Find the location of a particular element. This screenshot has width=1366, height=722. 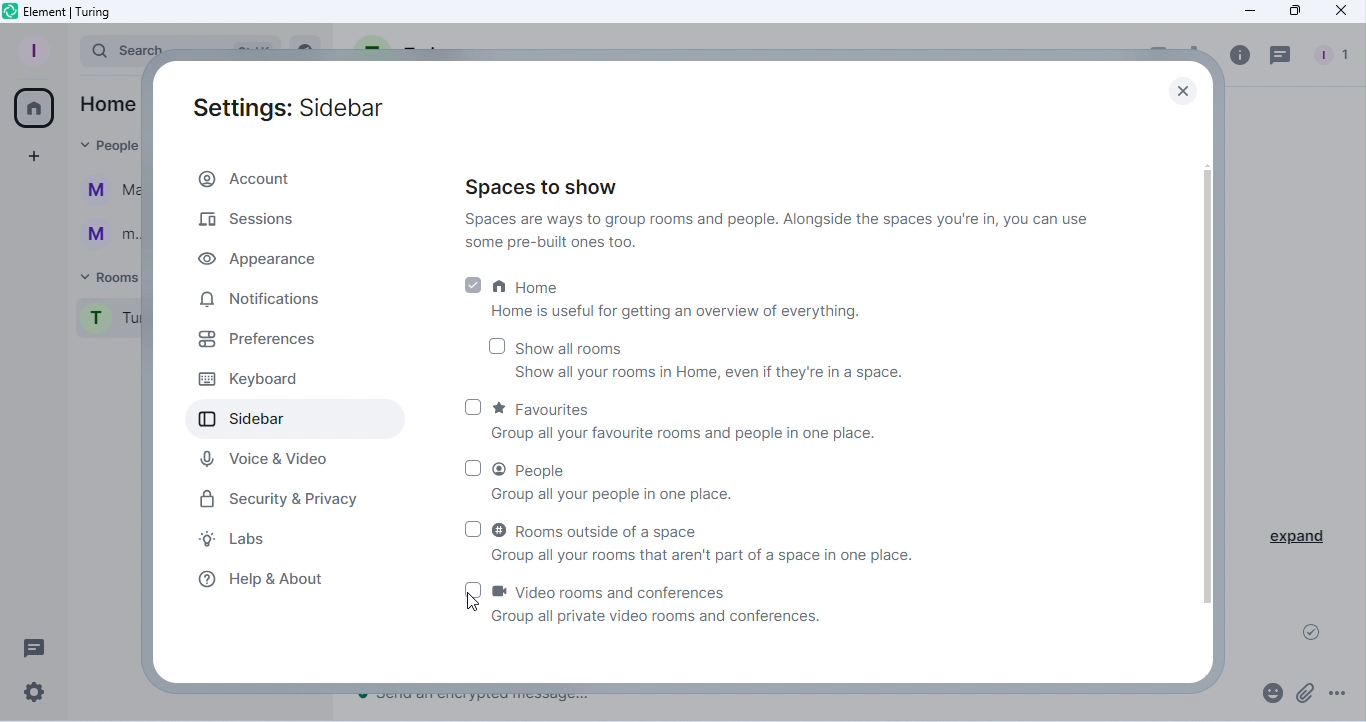

Expand is located at coordinates (1295, 536).